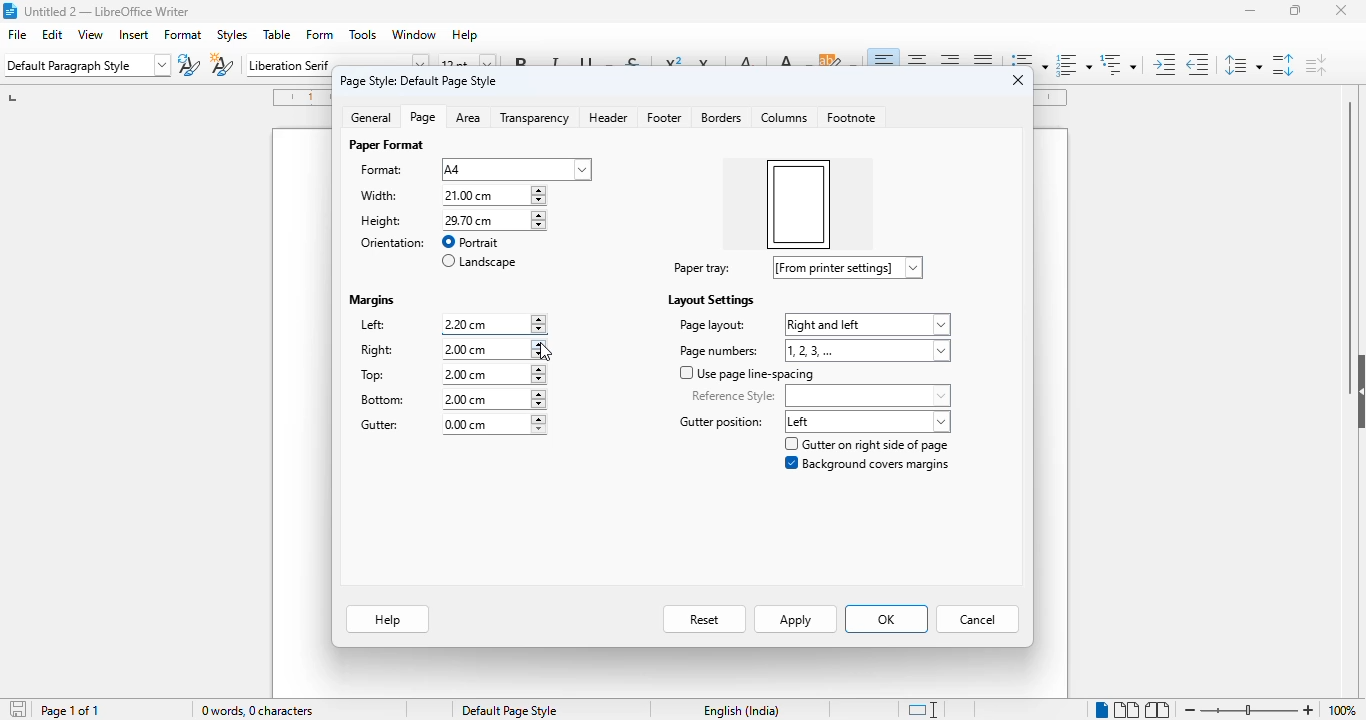 This screenshot has width=1366, height=720. Describe the element at coordinates (985, 60) in the screenshot. I see `justified` at that location.